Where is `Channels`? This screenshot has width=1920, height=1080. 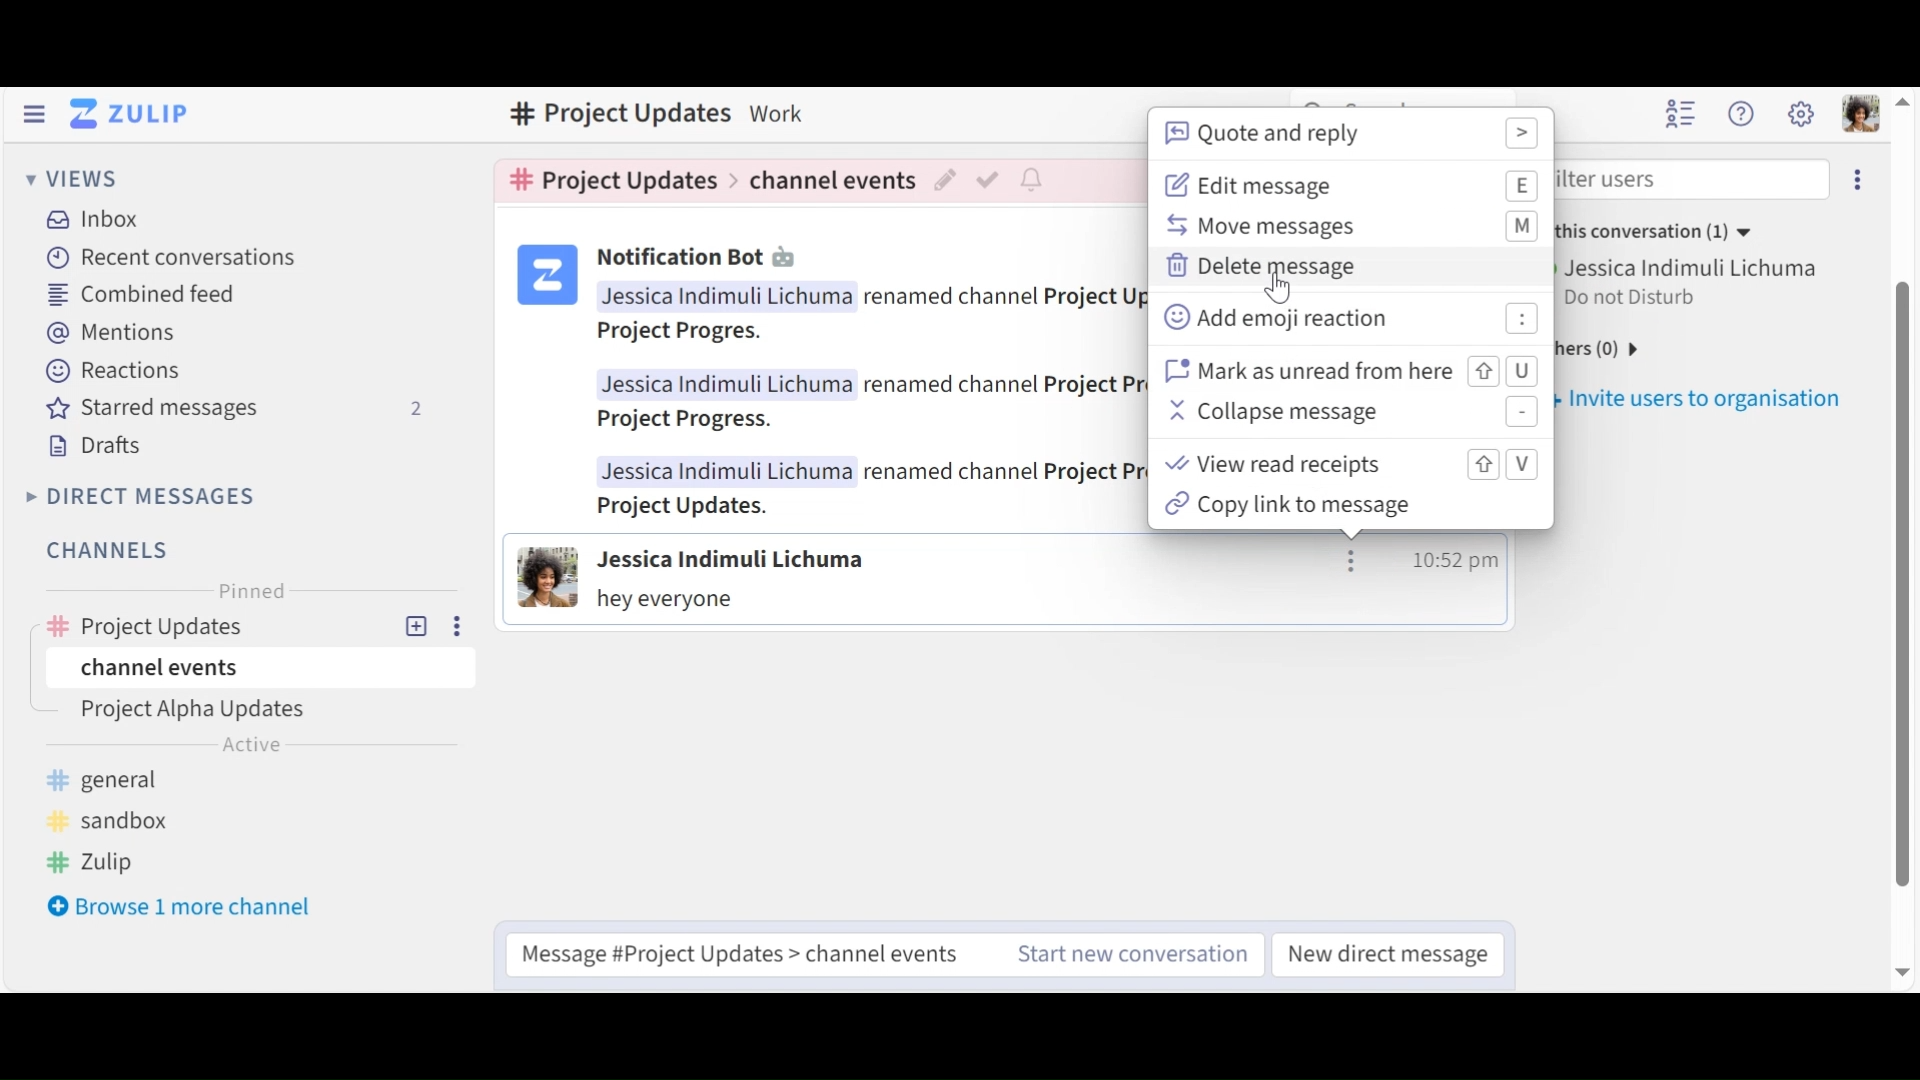 Channels is located at coordinates (105, 550).